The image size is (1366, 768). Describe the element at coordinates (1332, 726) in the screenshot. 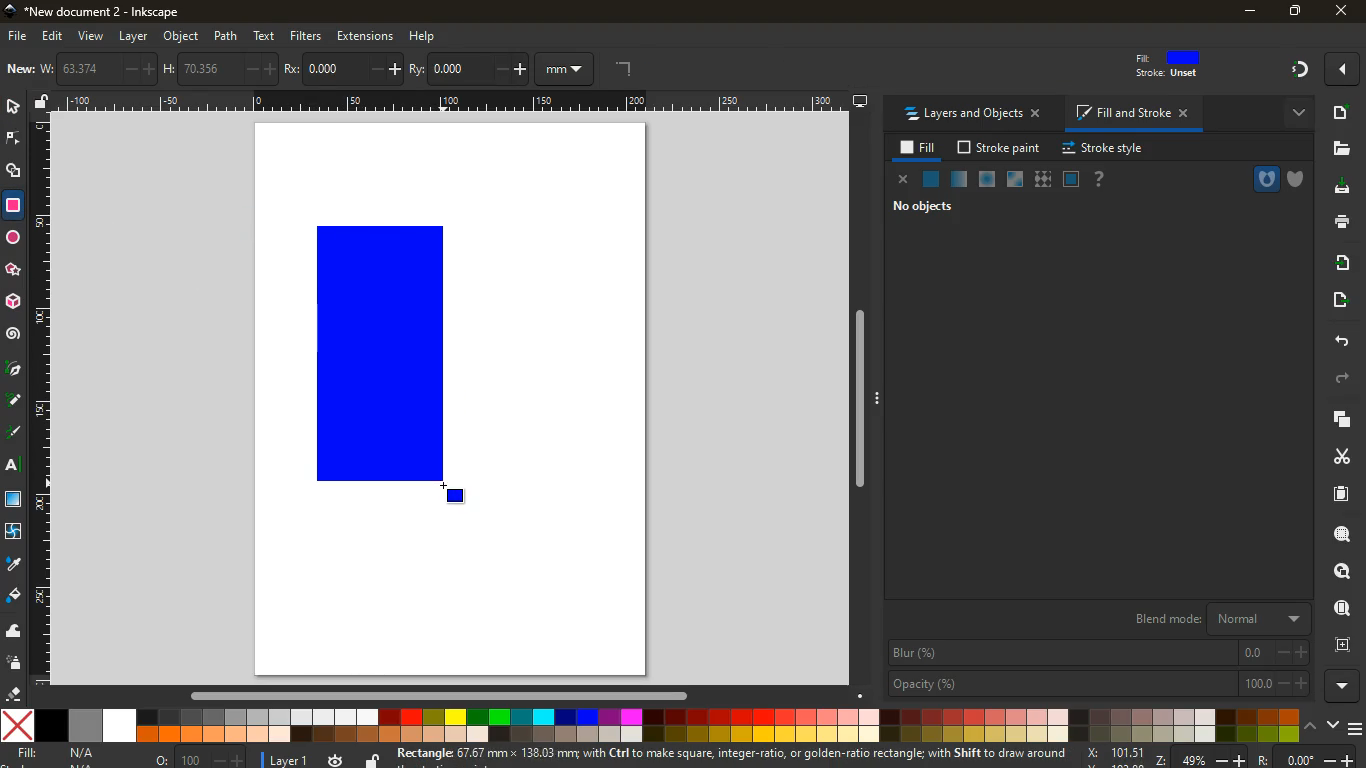

I see `down` at that location.